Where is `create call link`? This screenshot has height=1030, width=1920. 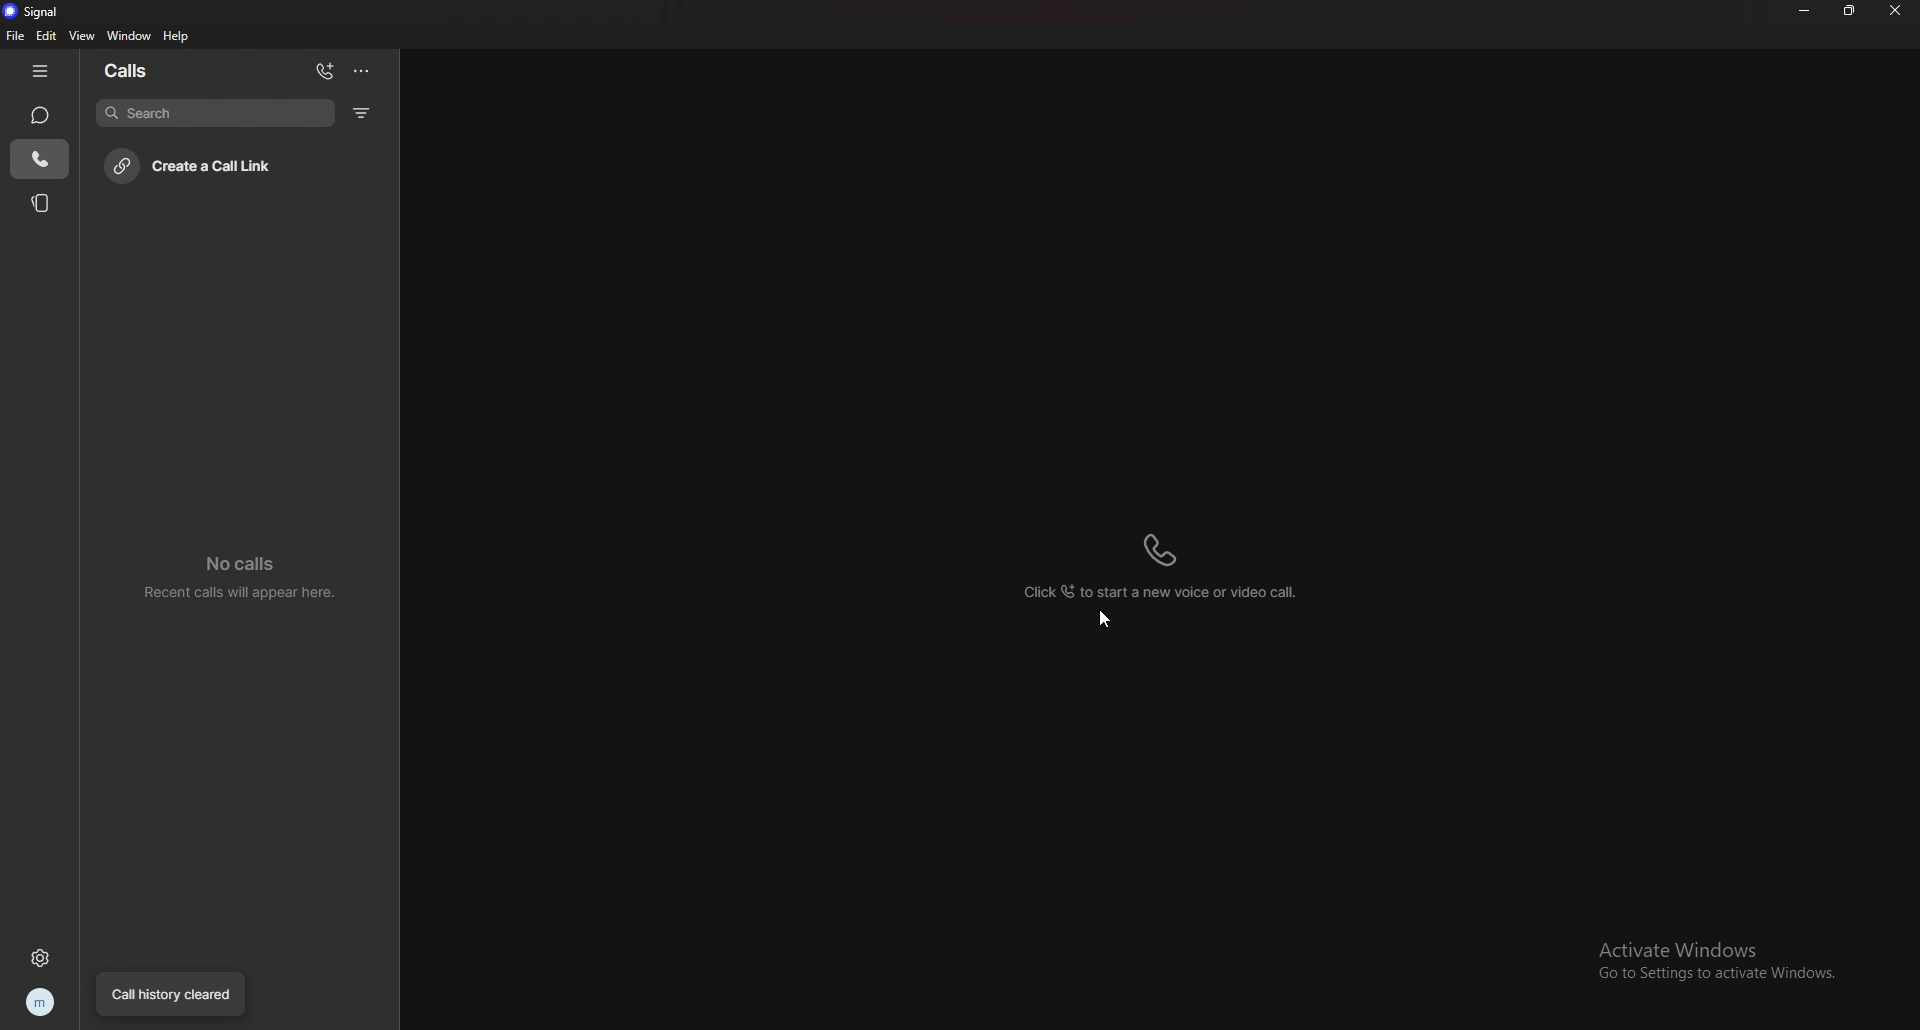 create call link is located at coordinates (236, 169).